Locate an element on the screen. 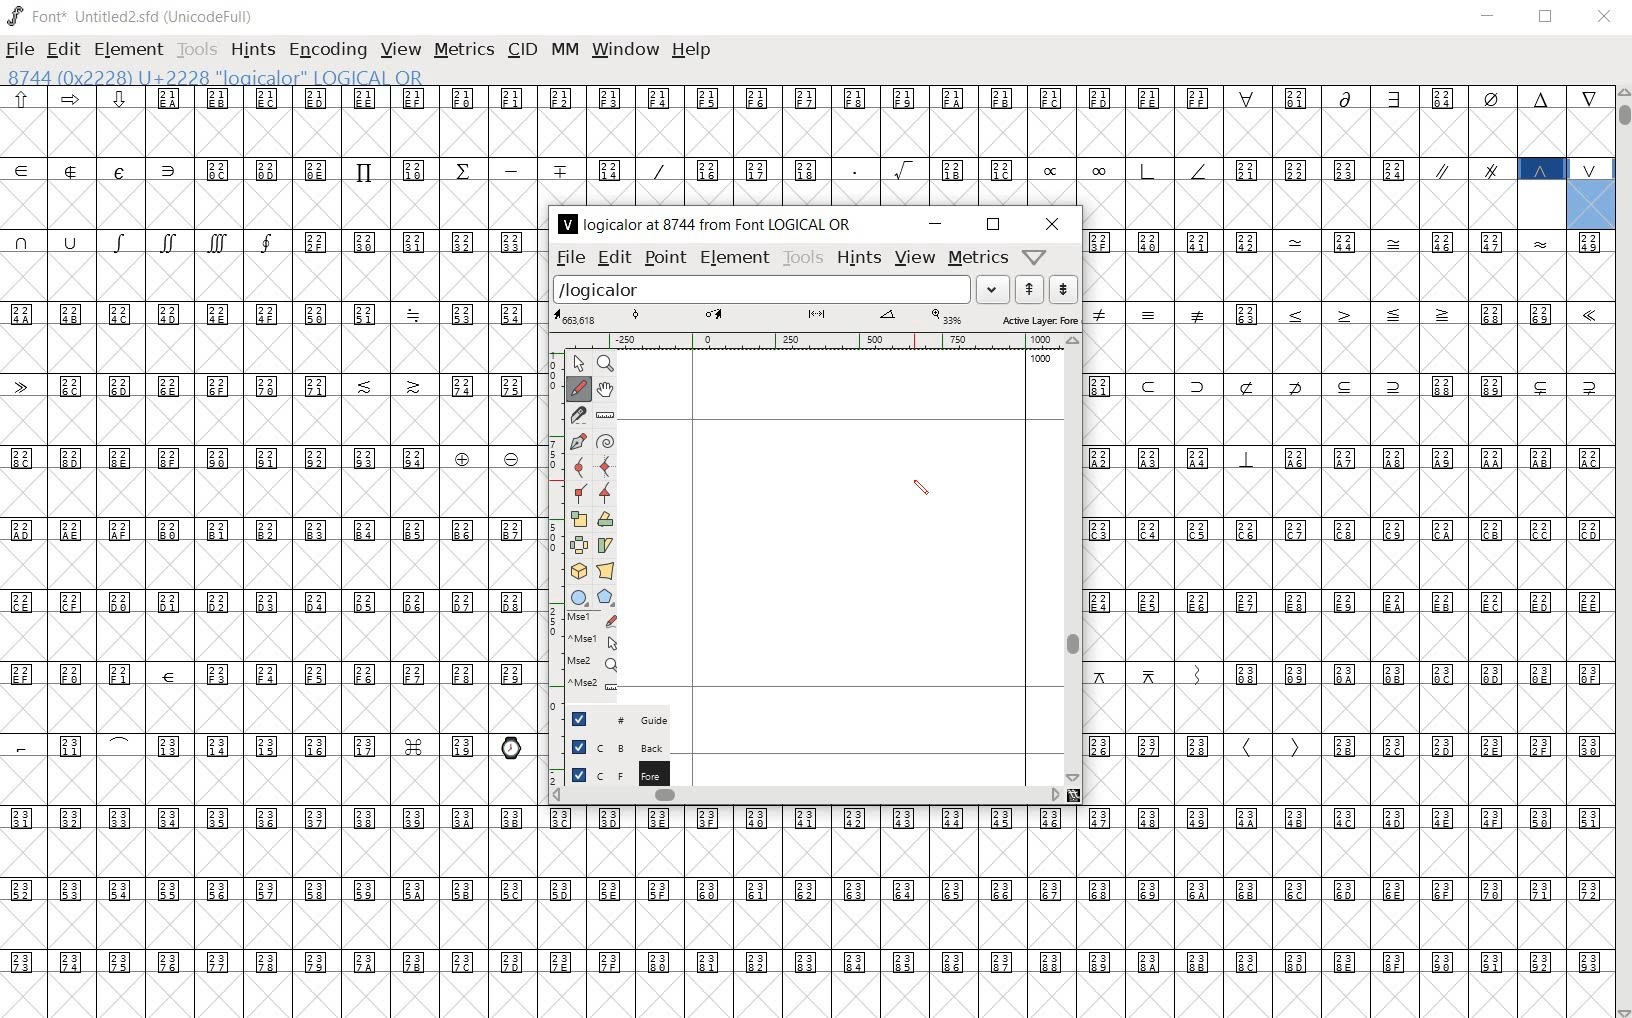 The width and height of the screenshot is (1632, 1018). background layer is located at coordinates (607, 745).